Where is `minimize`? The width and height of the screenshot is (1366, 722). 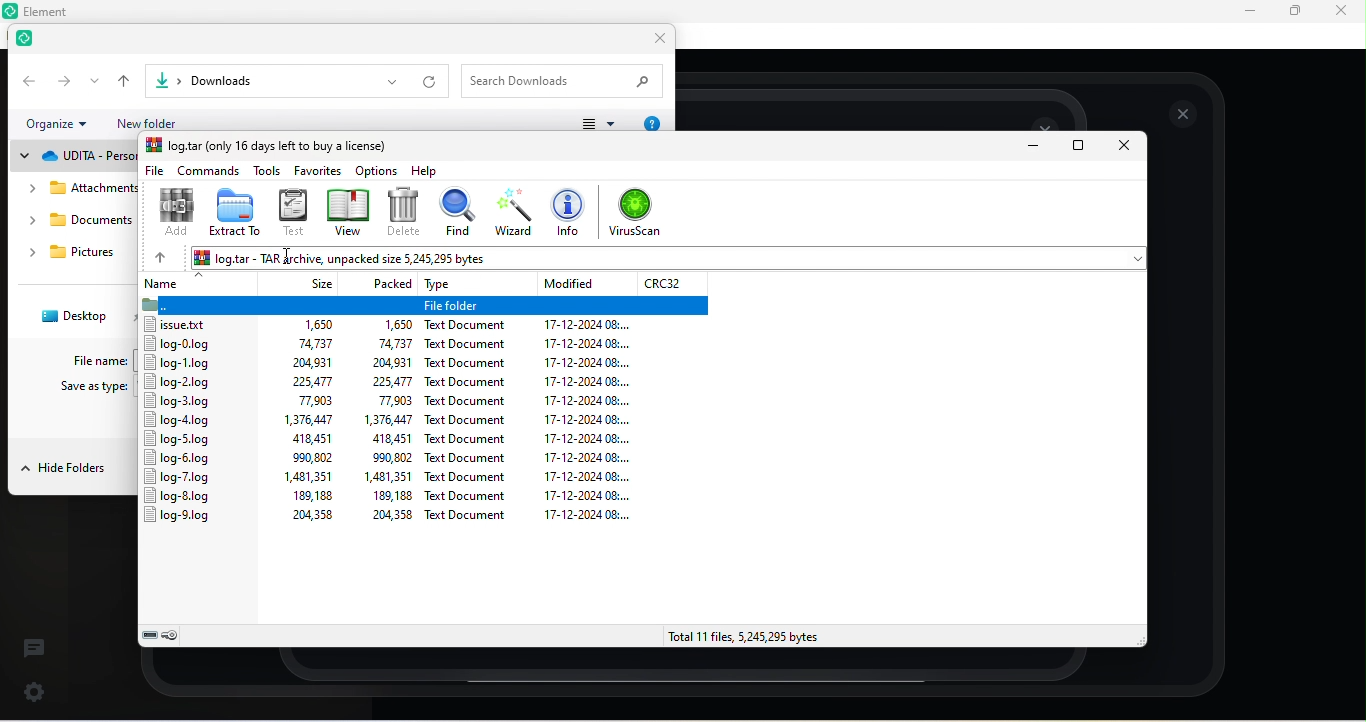 minimize is located at coordinates (1246, 12).